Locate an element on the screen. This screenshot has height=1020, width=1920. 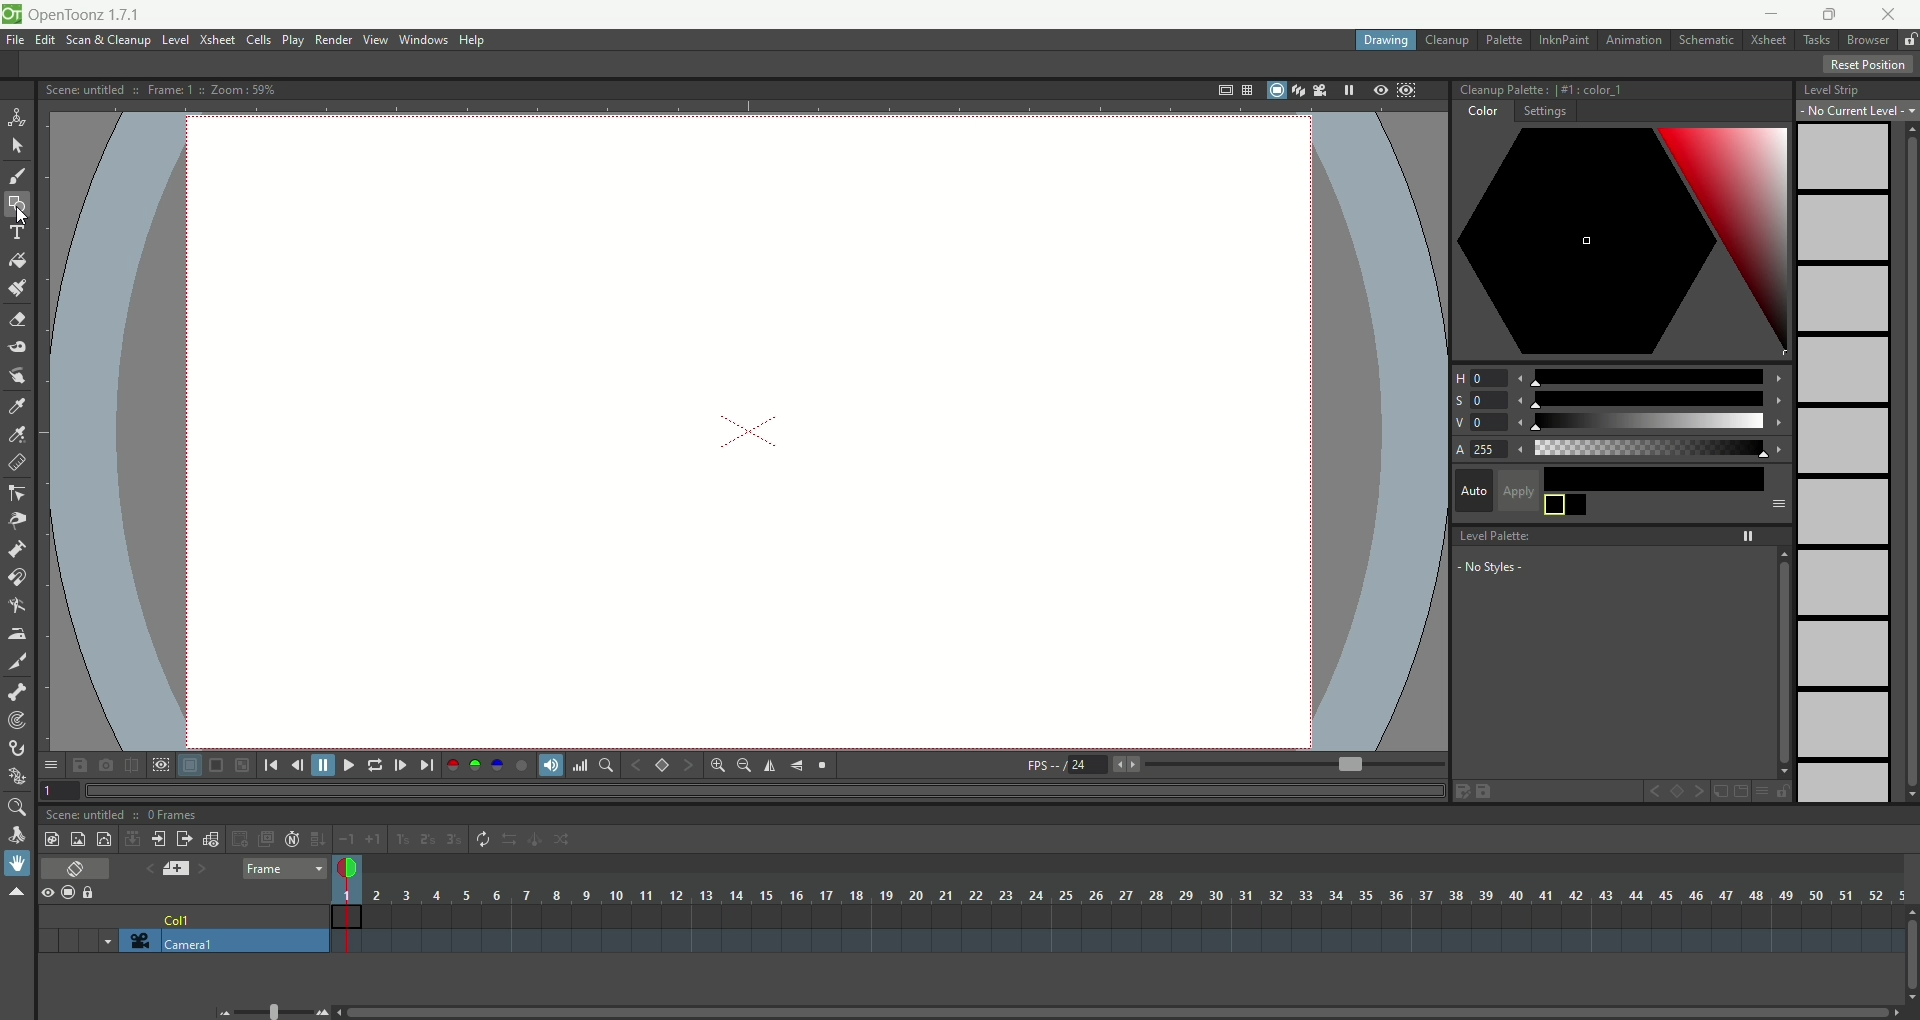
loop is located at coordinates (375, 765).